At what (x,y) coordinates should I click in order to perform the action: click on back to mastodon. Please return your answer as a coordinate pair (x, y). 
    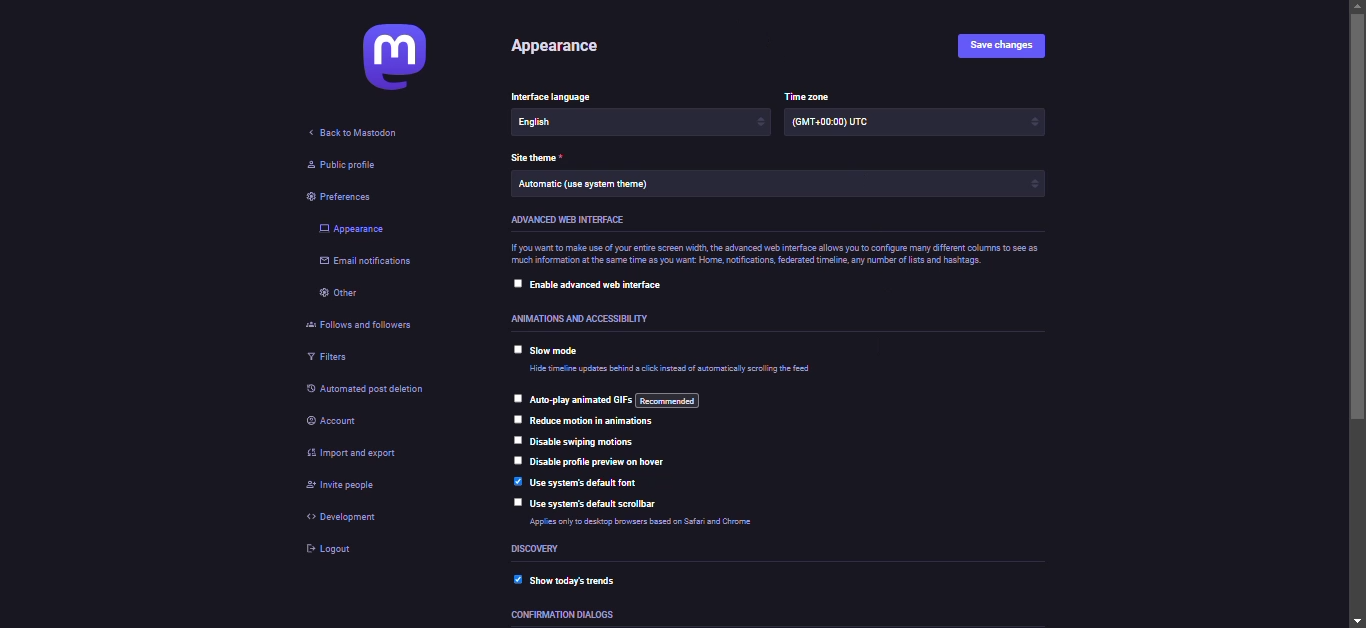
    Looking at the image, I should click on (359, 135).